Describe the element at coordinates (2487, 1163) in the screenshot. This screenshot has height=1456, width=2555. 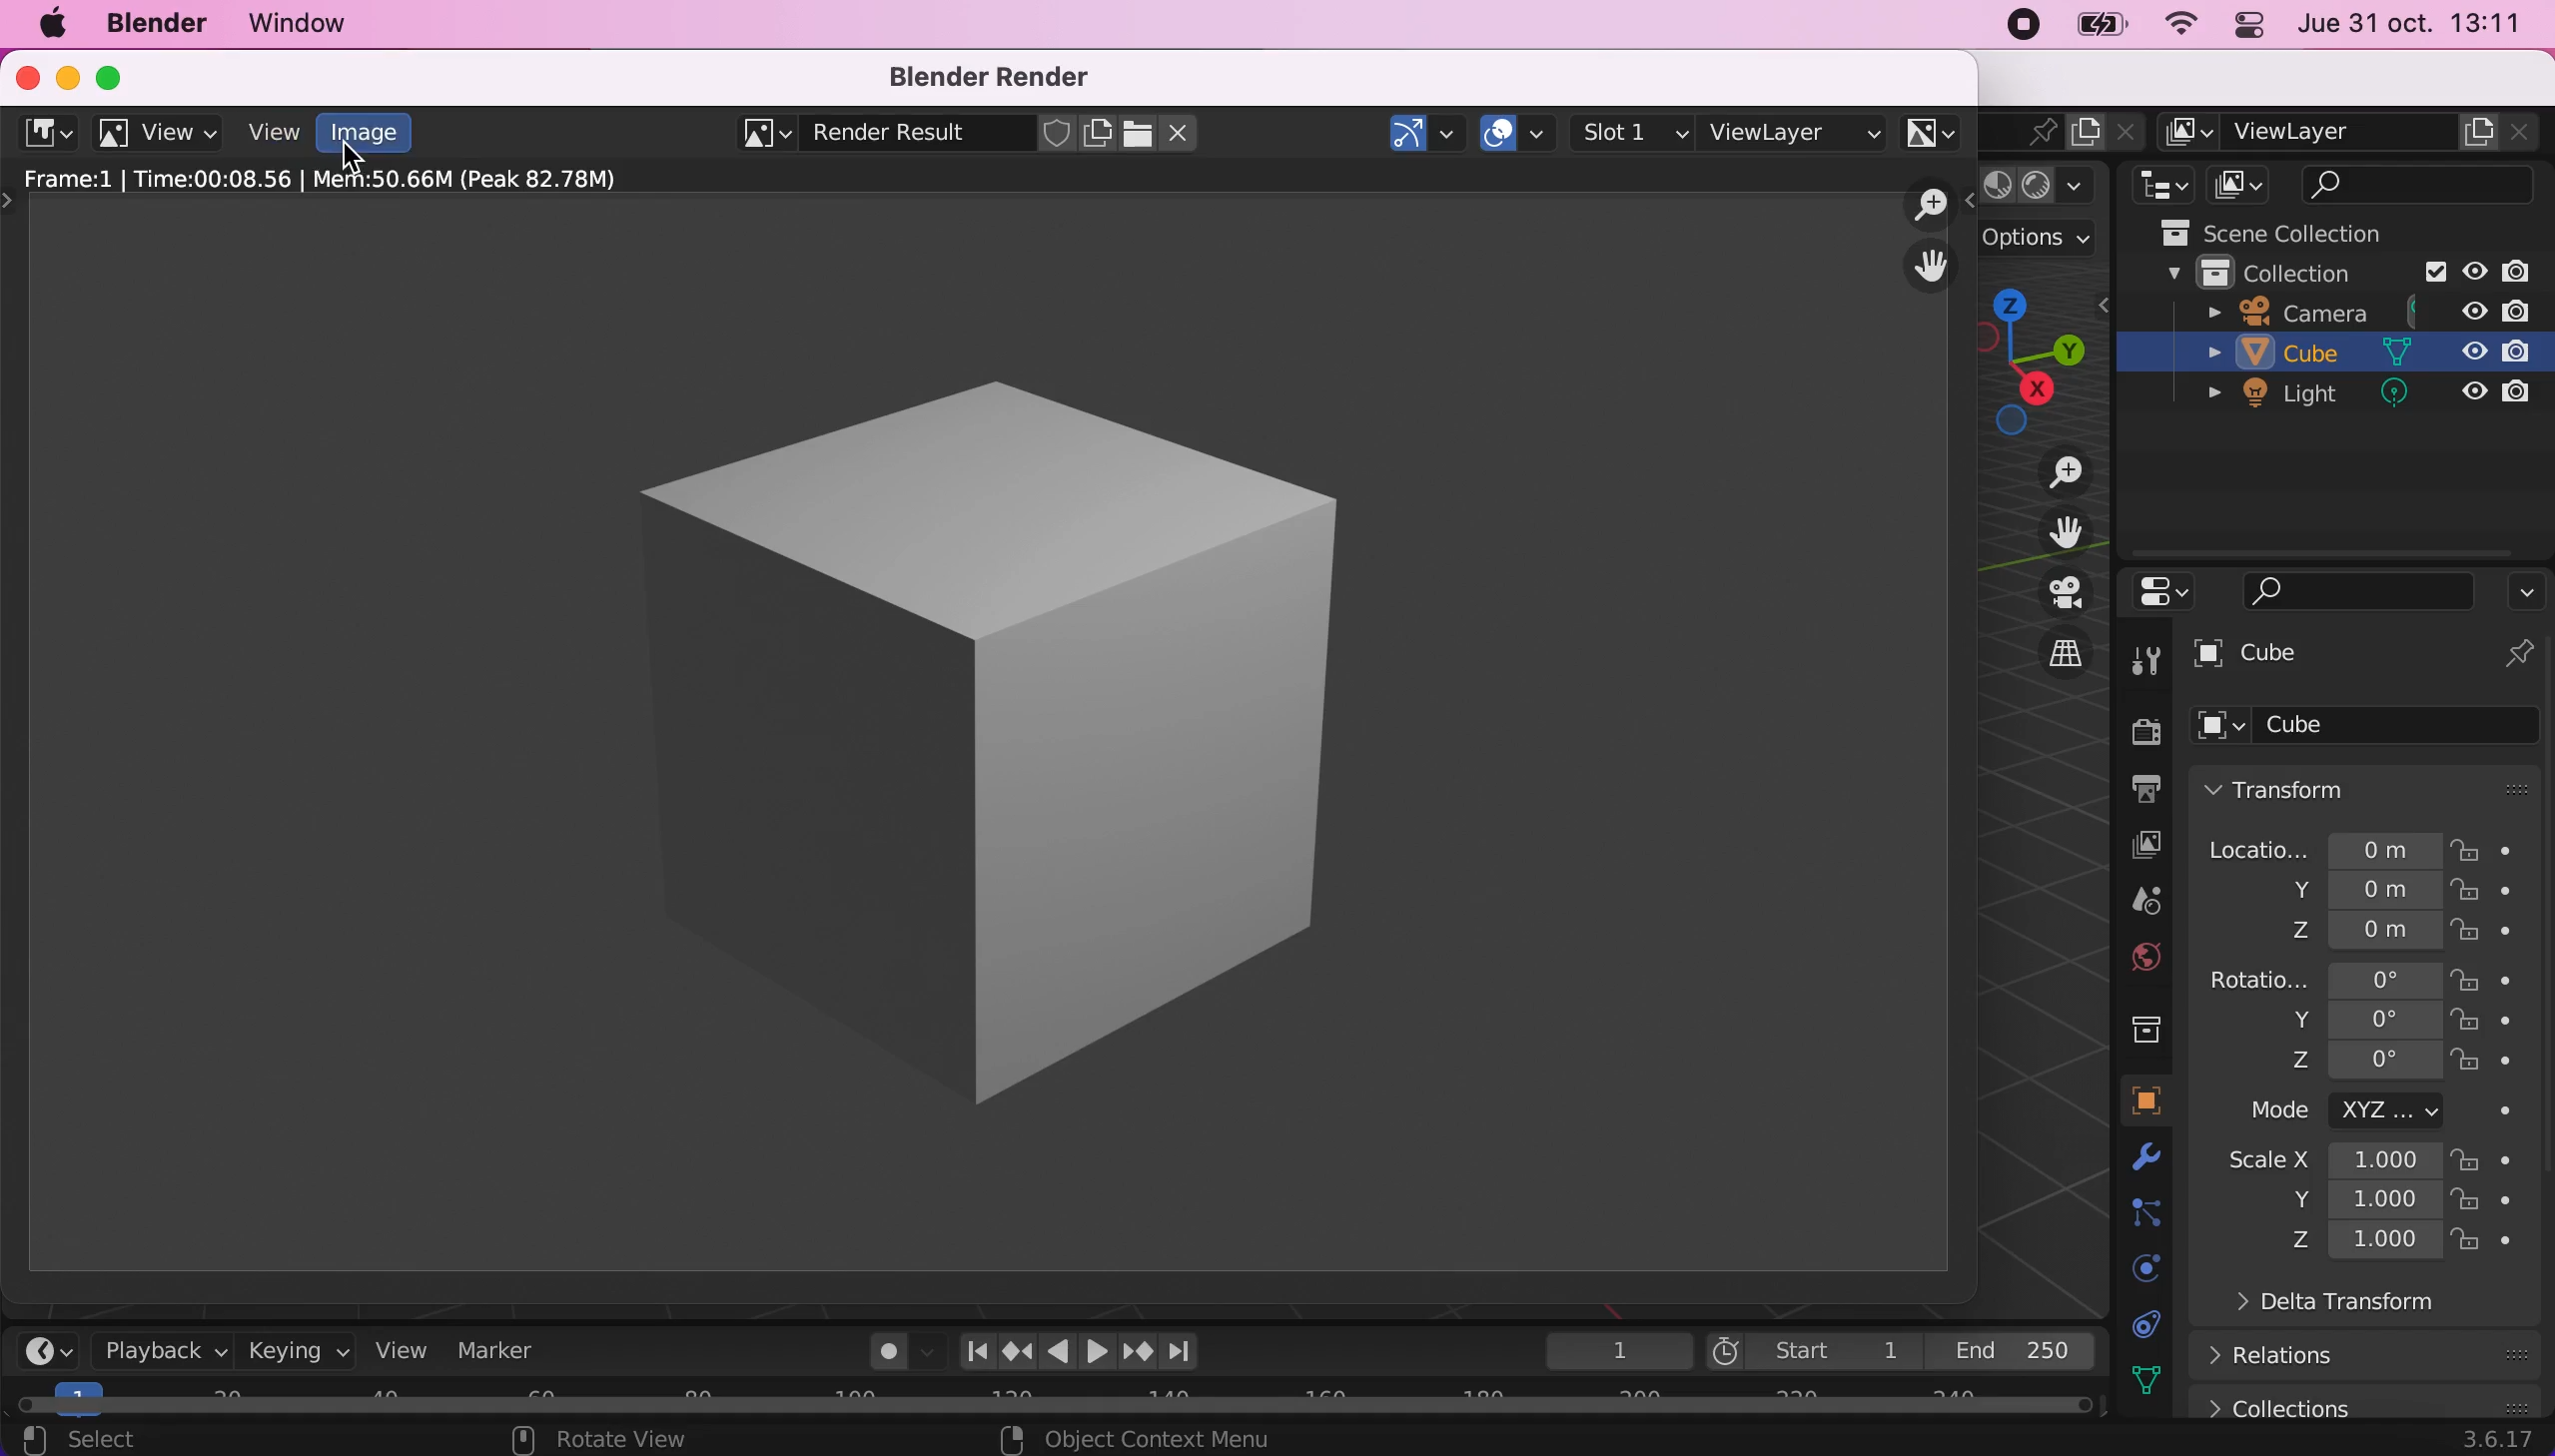
I see `lock` at that location.